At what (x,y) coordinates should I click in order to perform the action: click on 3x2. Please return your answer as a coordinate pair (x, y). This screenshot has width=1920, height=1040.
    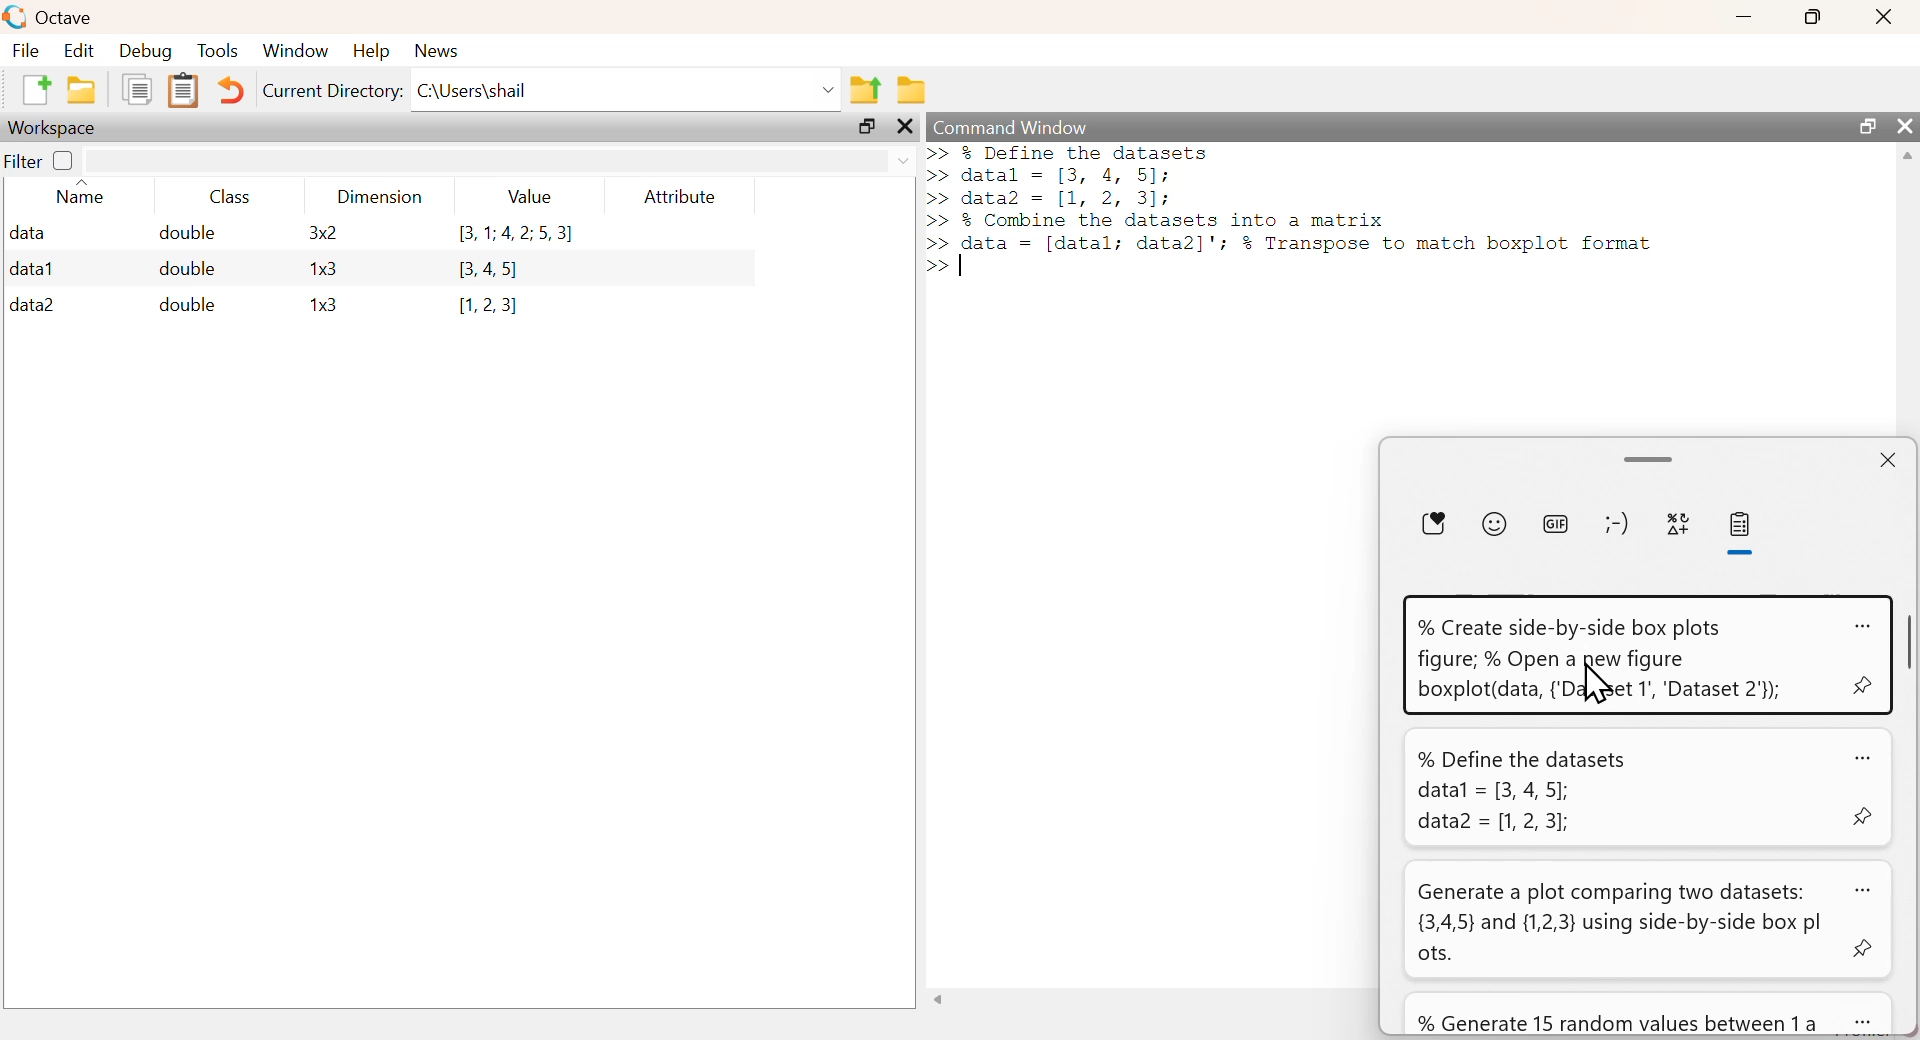
    Looking at the image, I should click on (322, 232).